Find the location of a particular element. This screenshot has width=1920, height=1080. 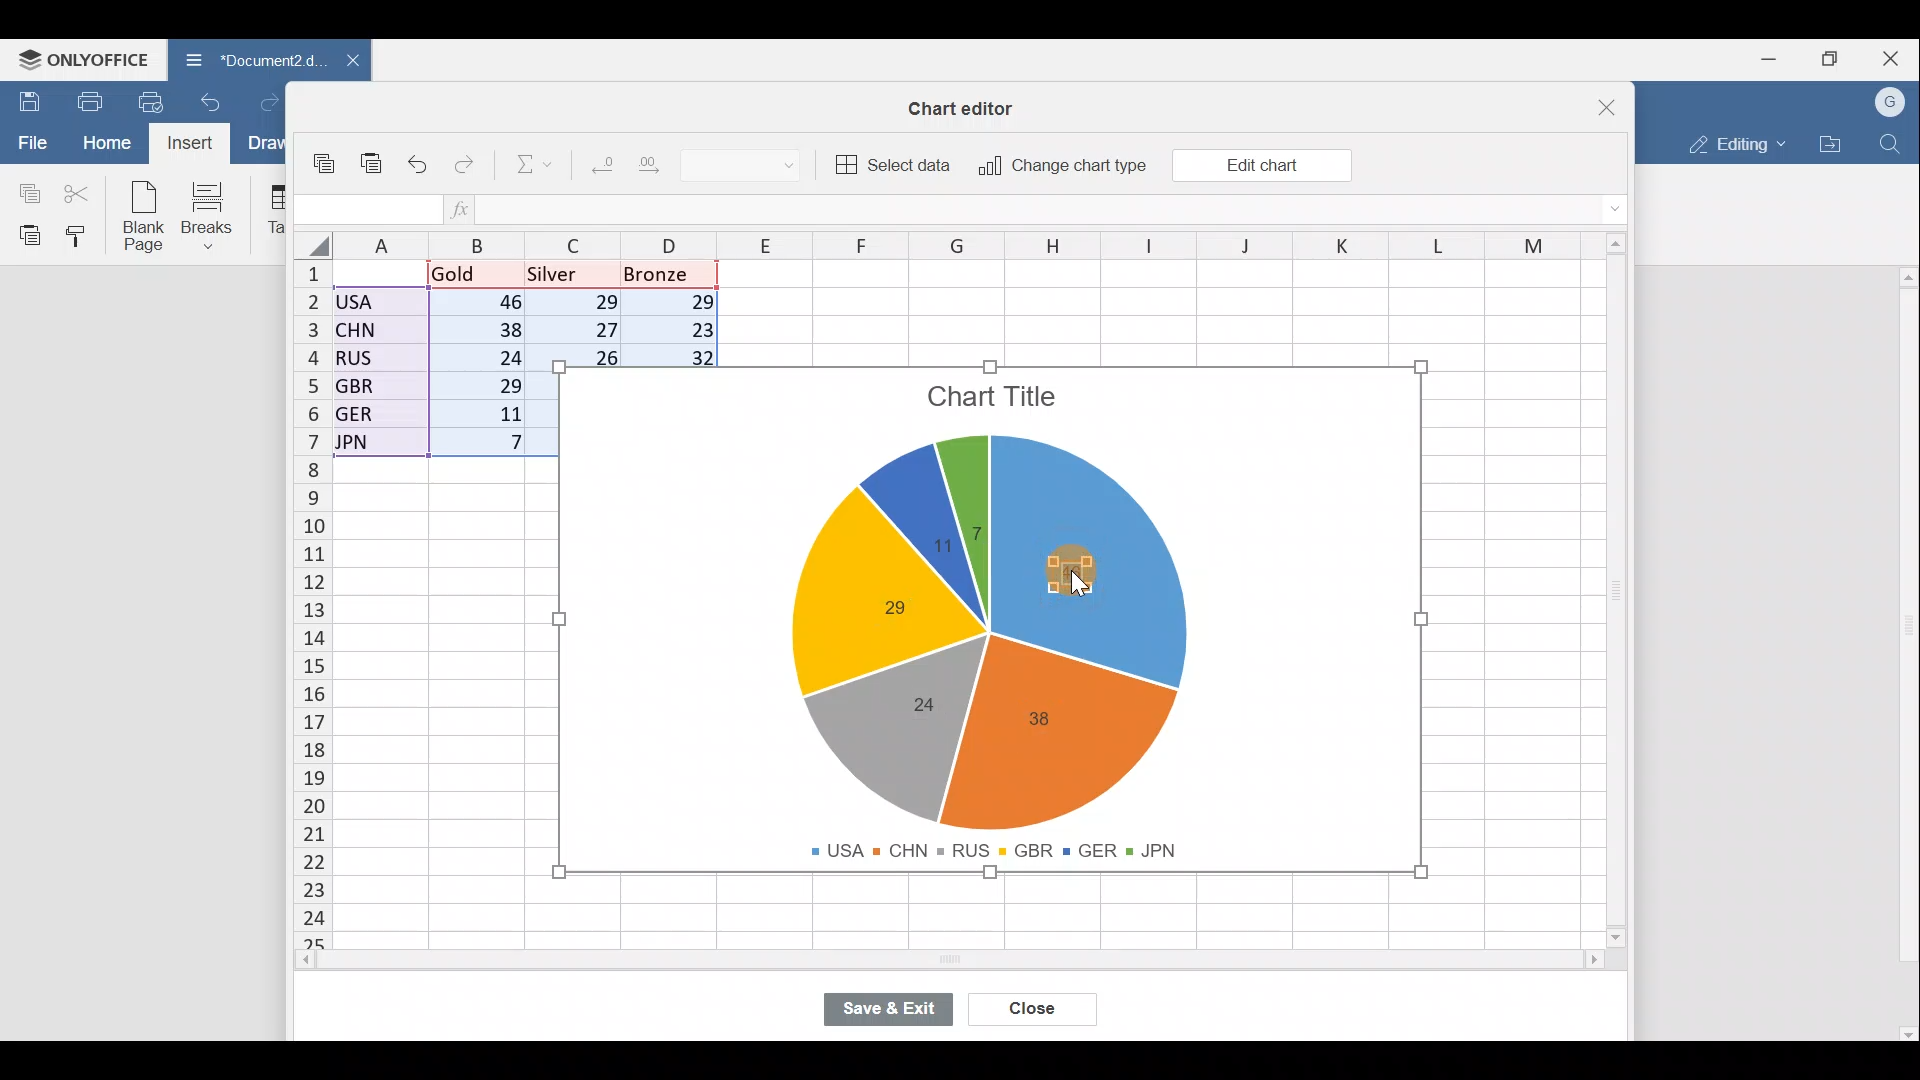

Rows is located at coordinates (313, 592).